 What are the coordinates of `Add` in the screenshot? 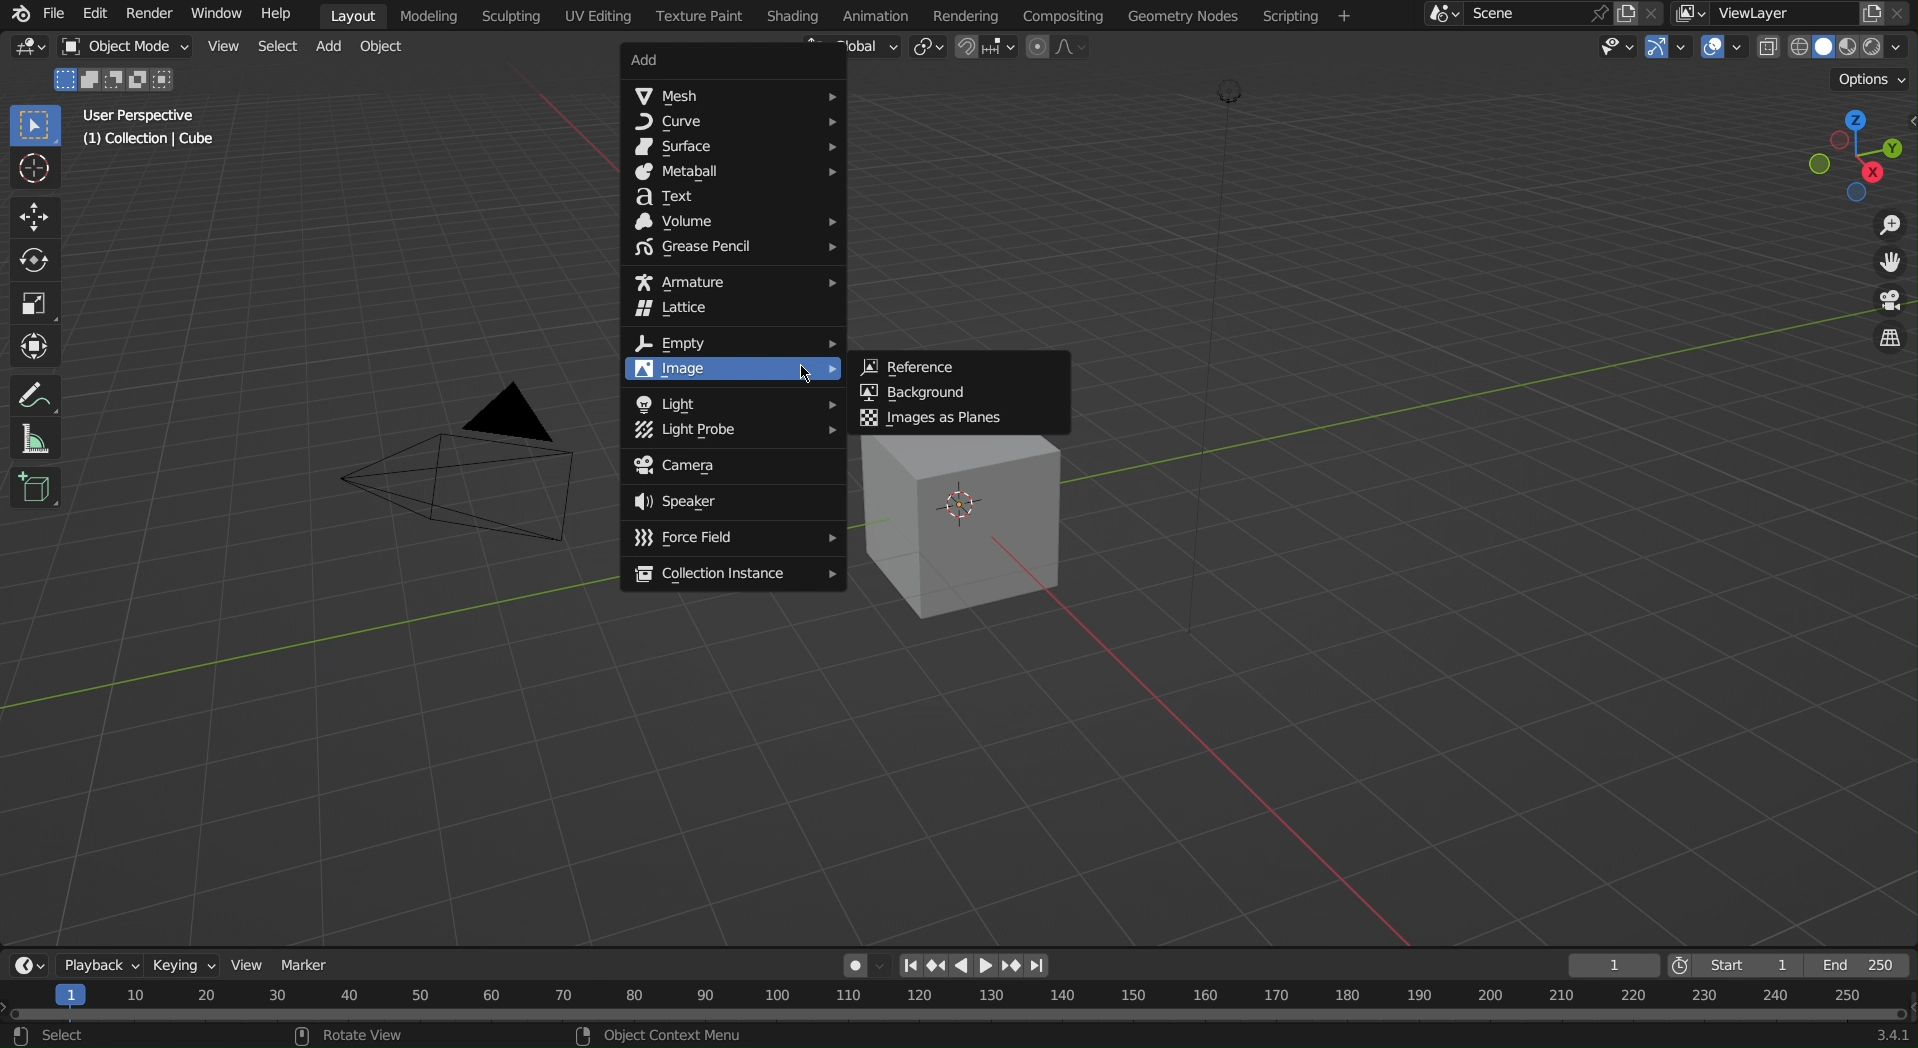 It's located at (334, 49).